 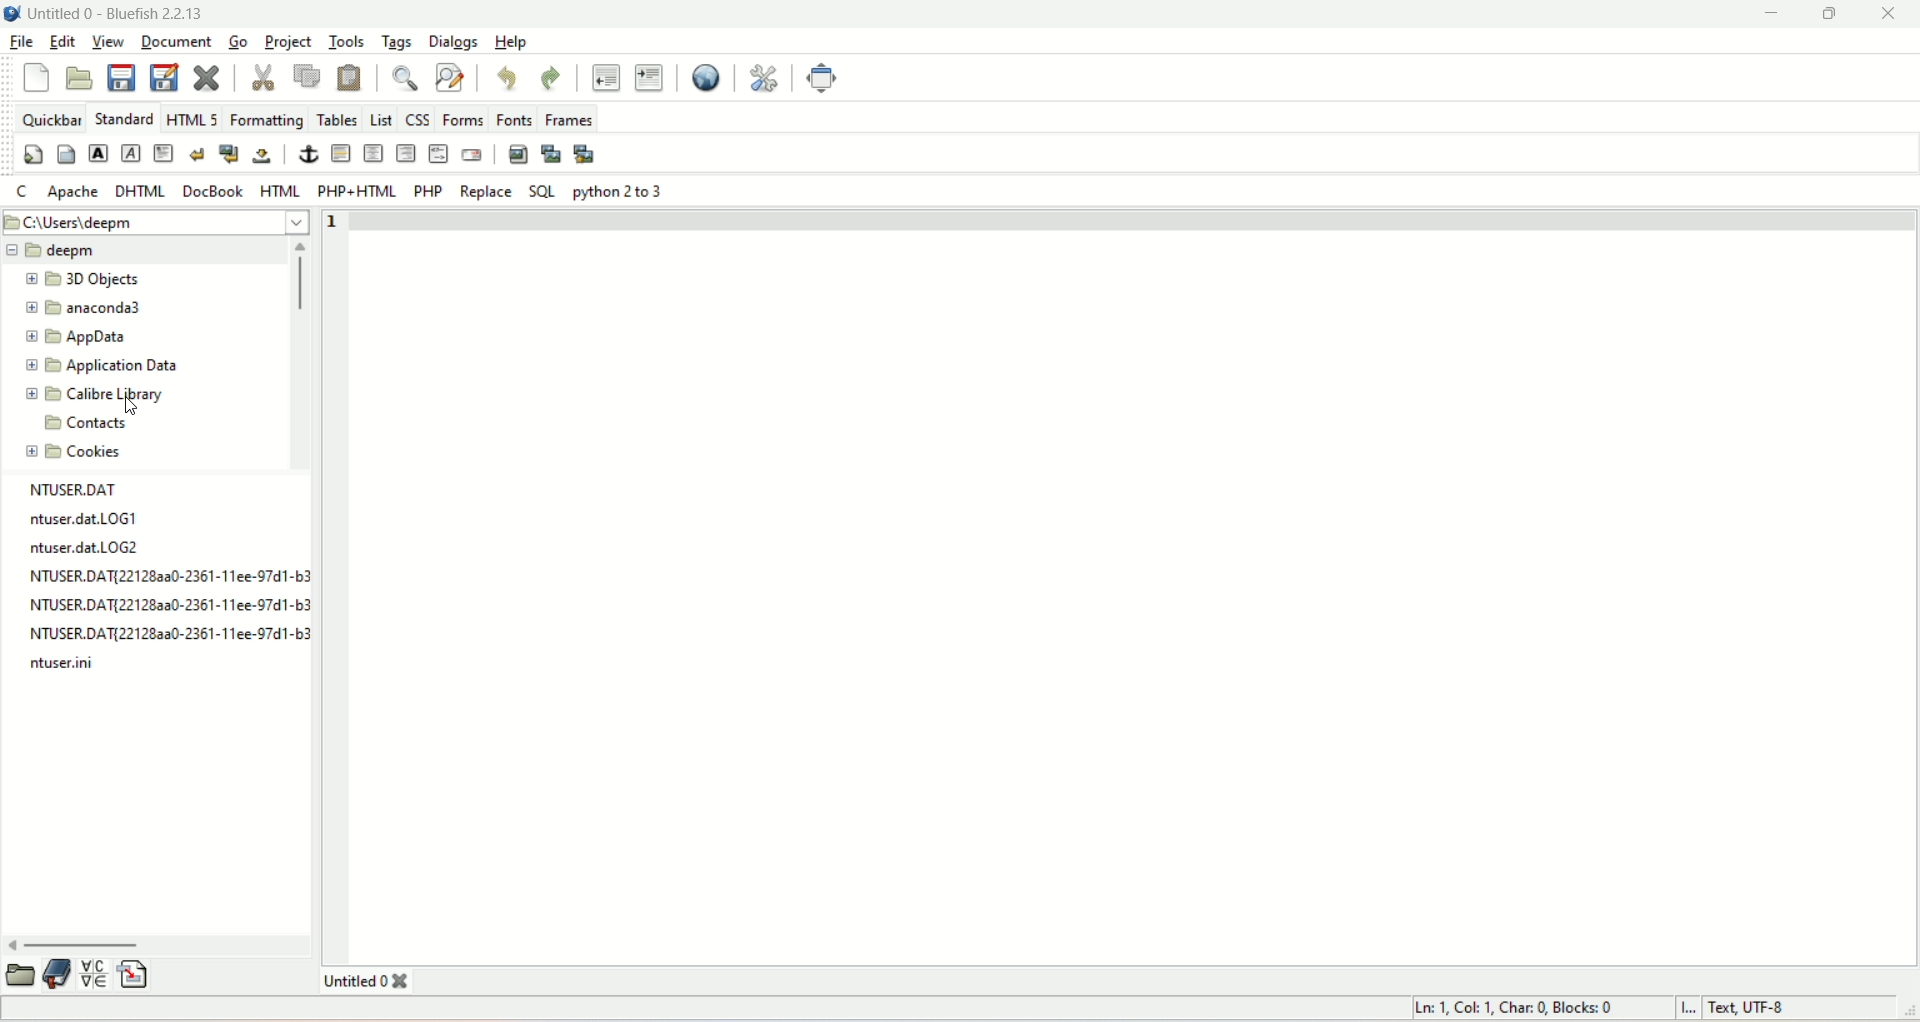 What do you see at coordinates (99, 367) in the screenshot?
I see `application data` at bounding box center [99, 367].